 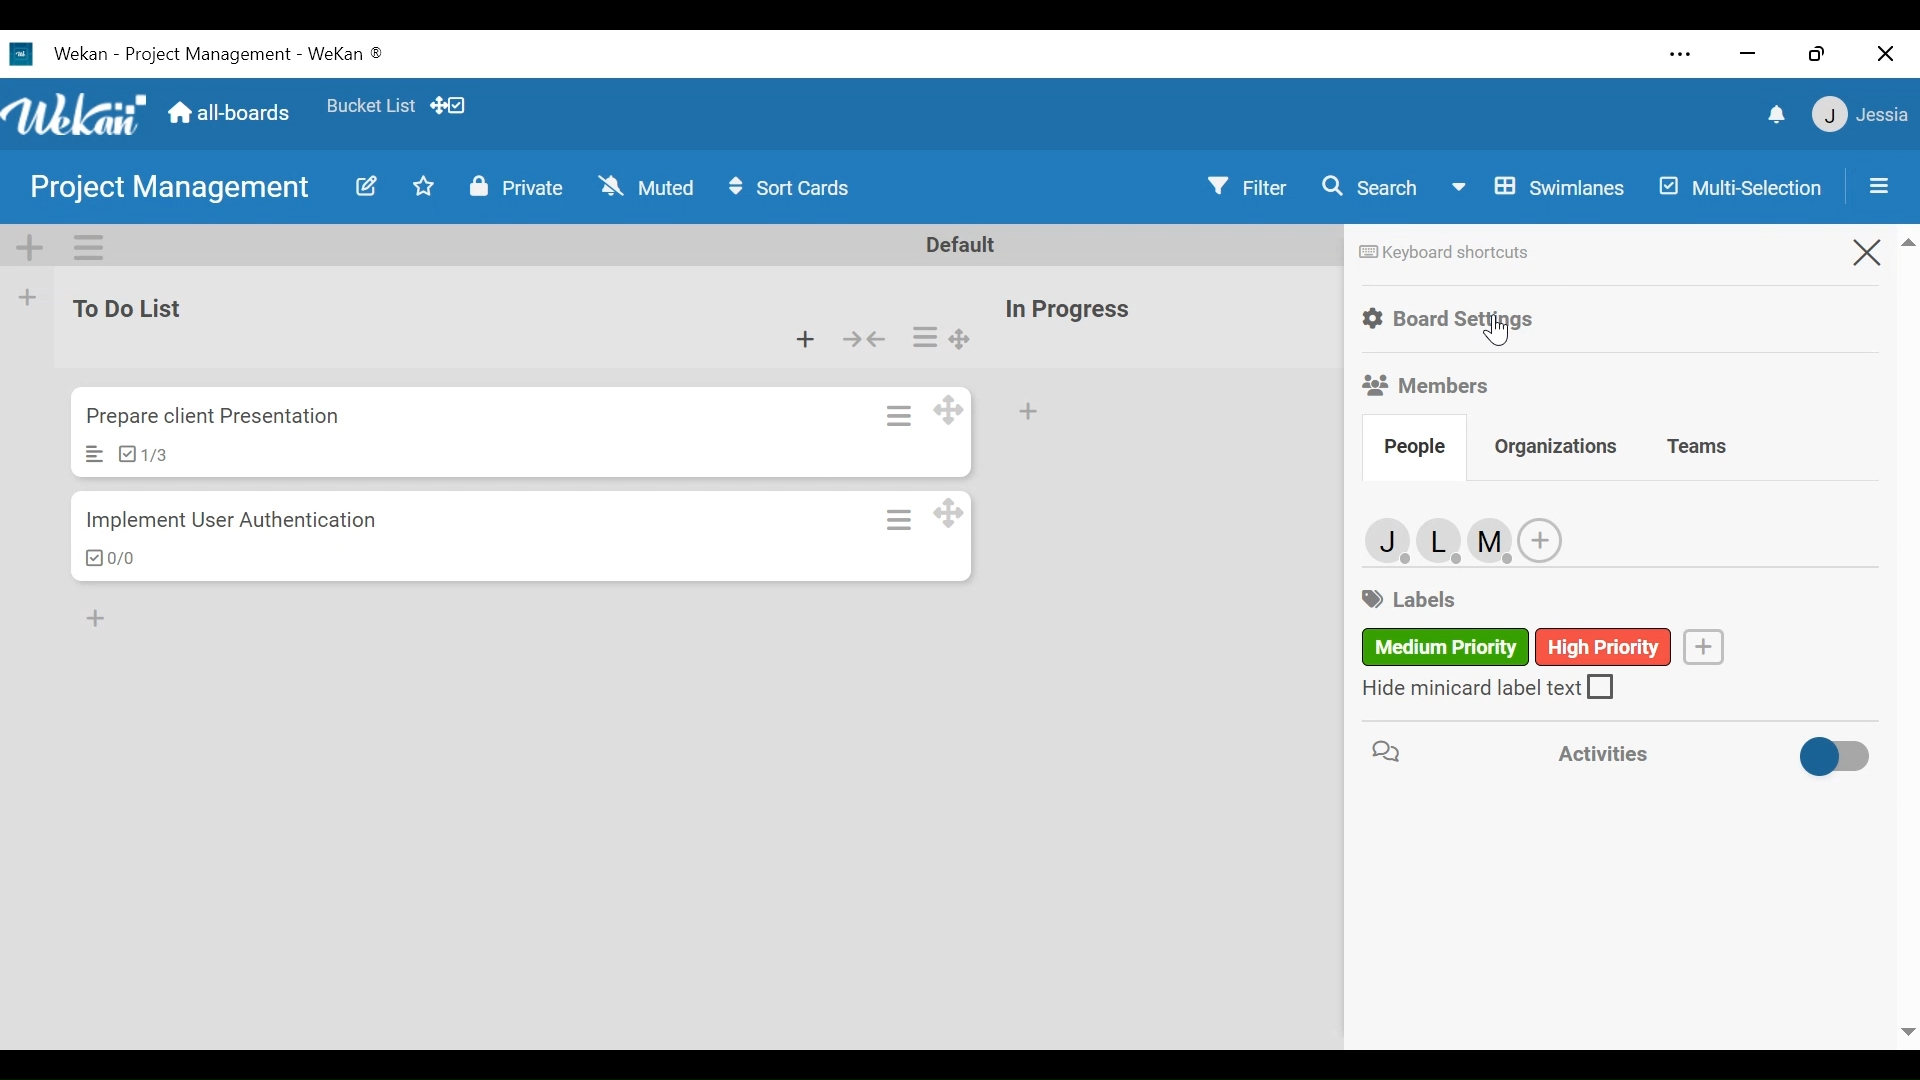 I want to click on Swimlane actions, so click(x=89, y=246).